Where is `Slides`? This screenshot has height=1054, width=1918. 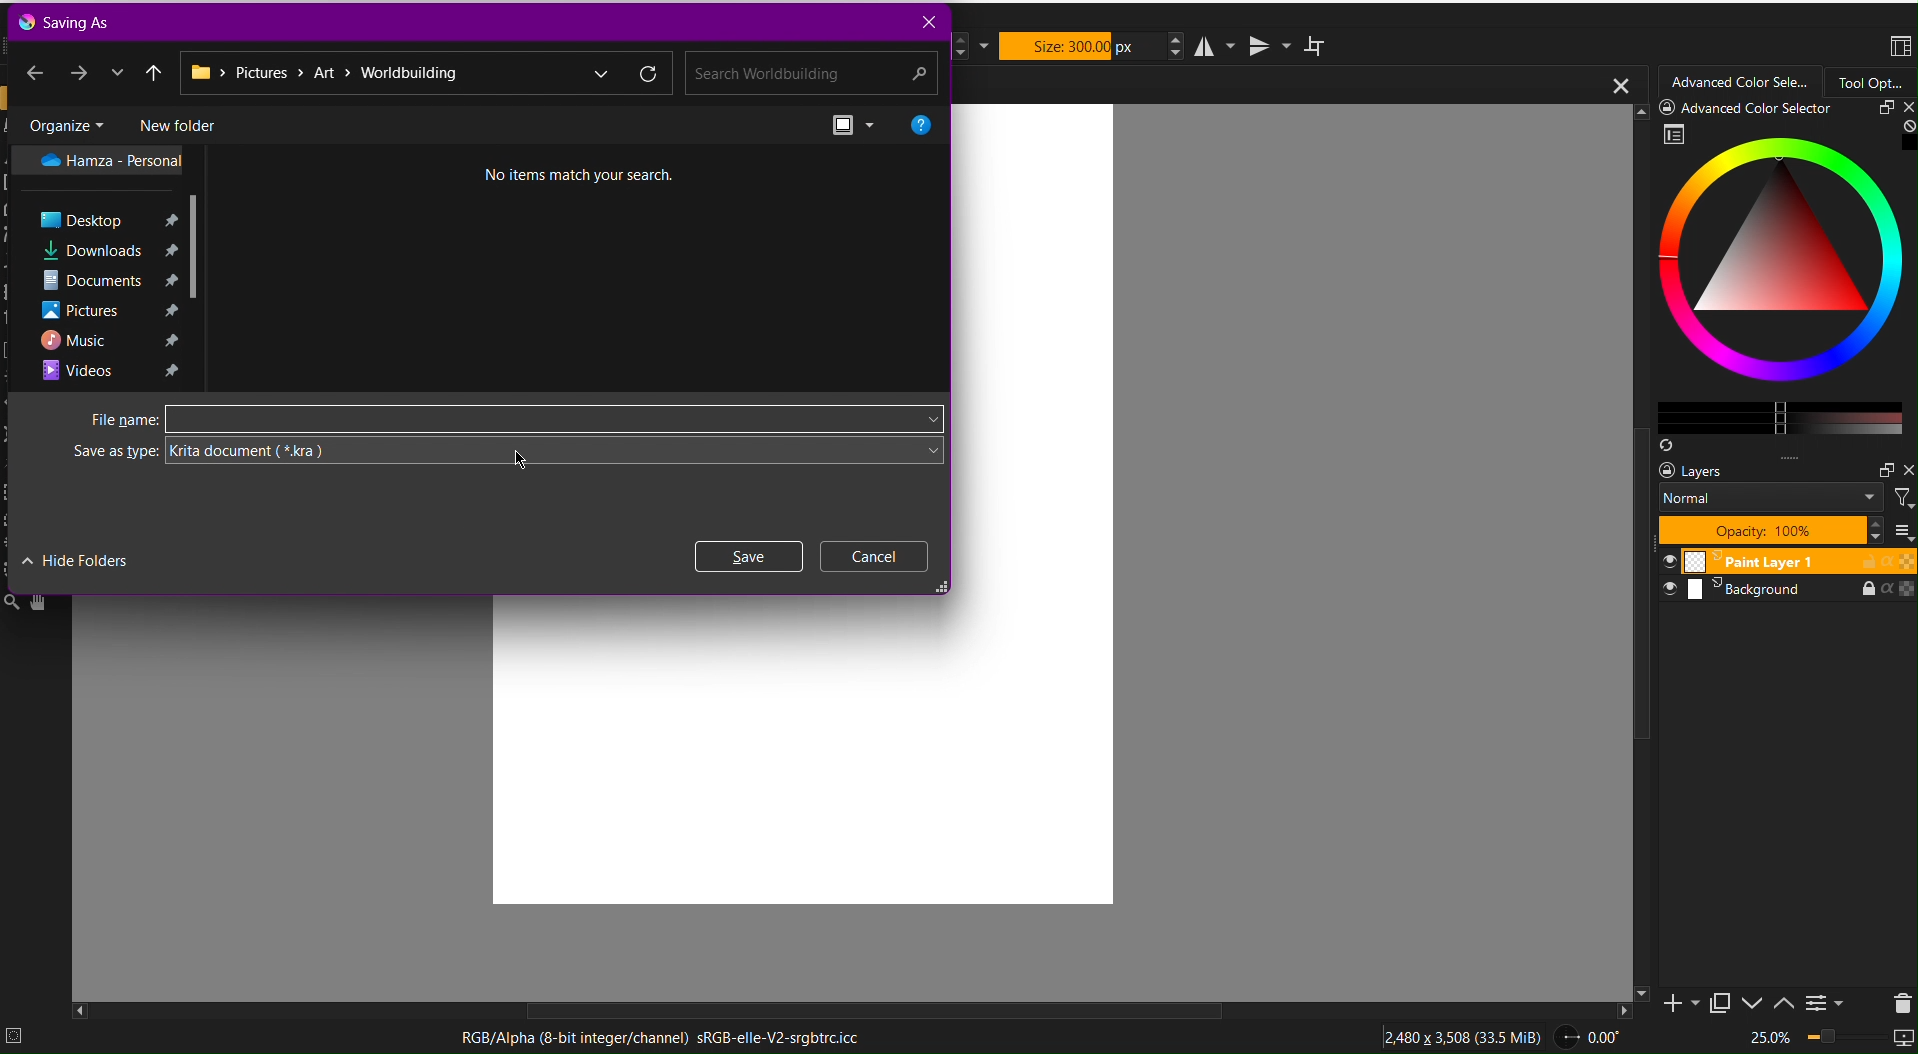
Slides is located at coordinates (1785, 576).